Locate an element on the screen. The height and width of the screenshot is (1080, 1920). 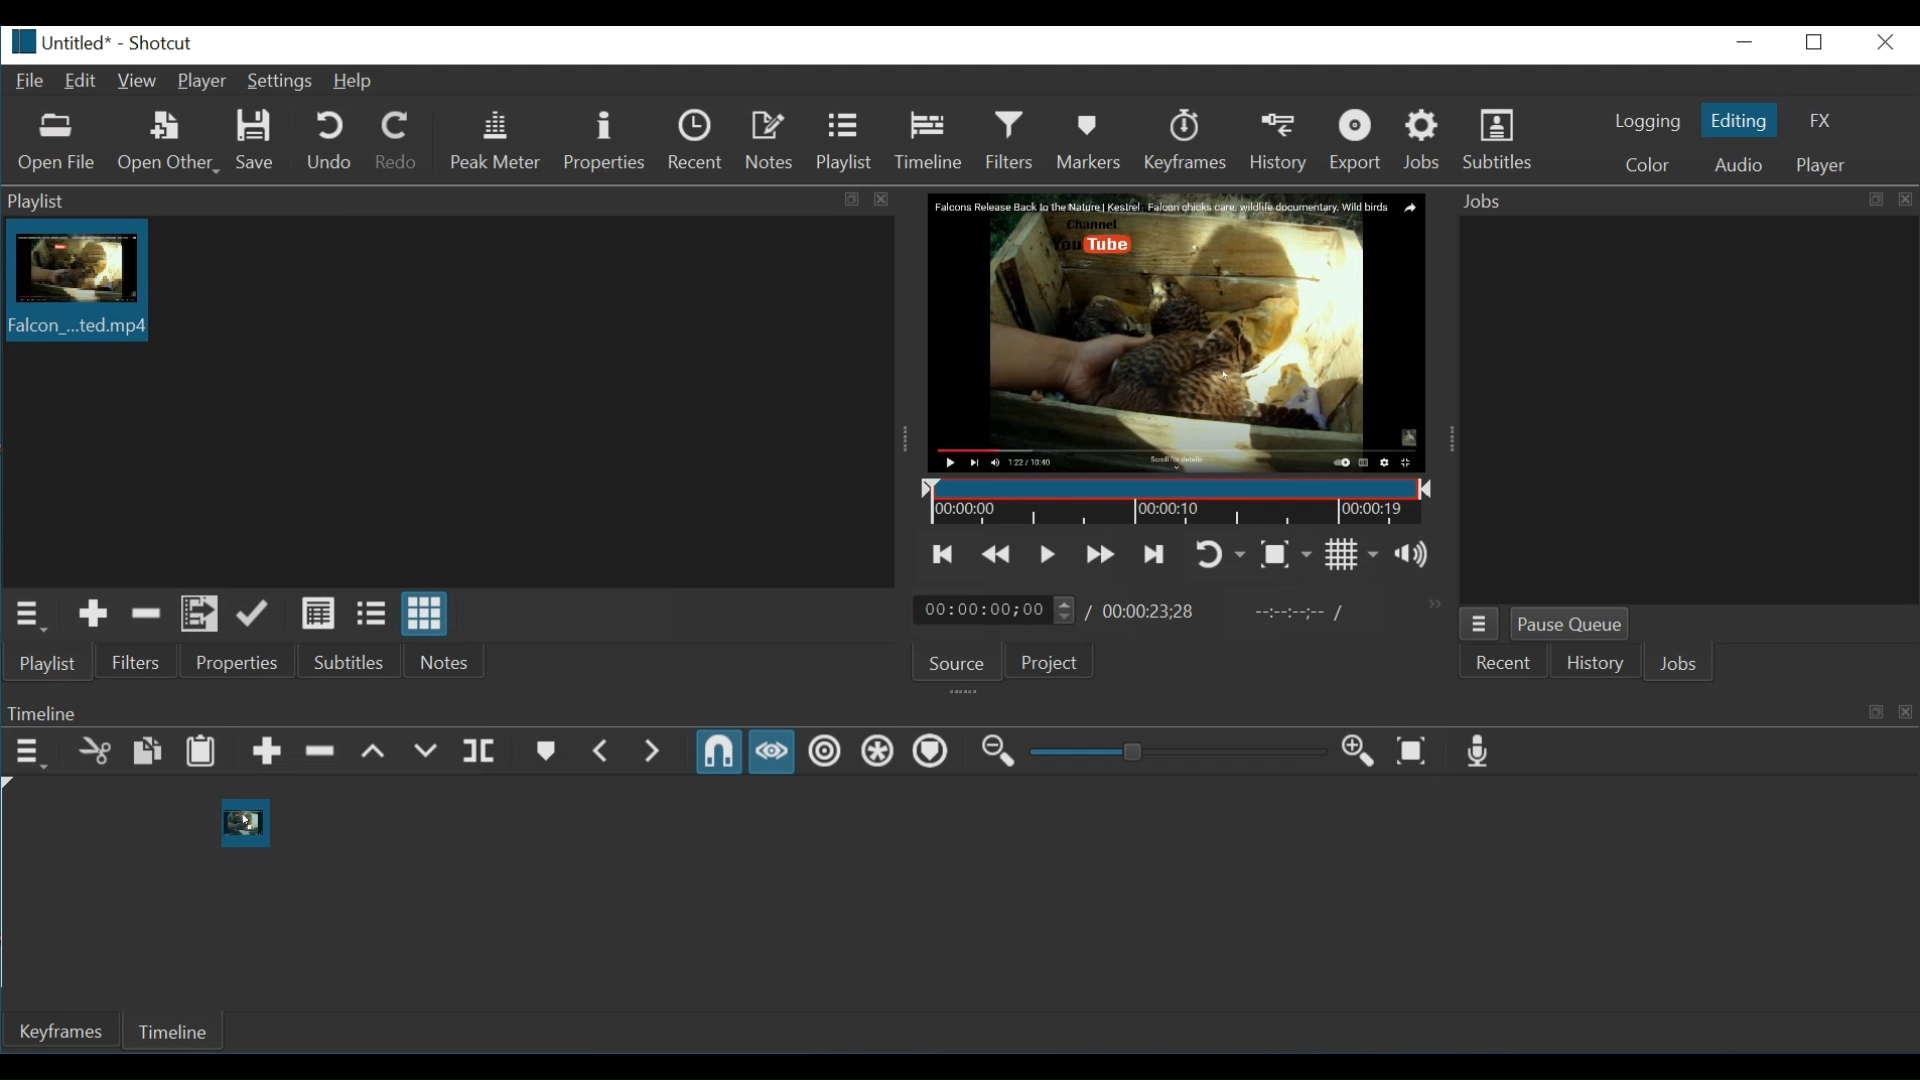
Current location is located at coordinates (997, 611).